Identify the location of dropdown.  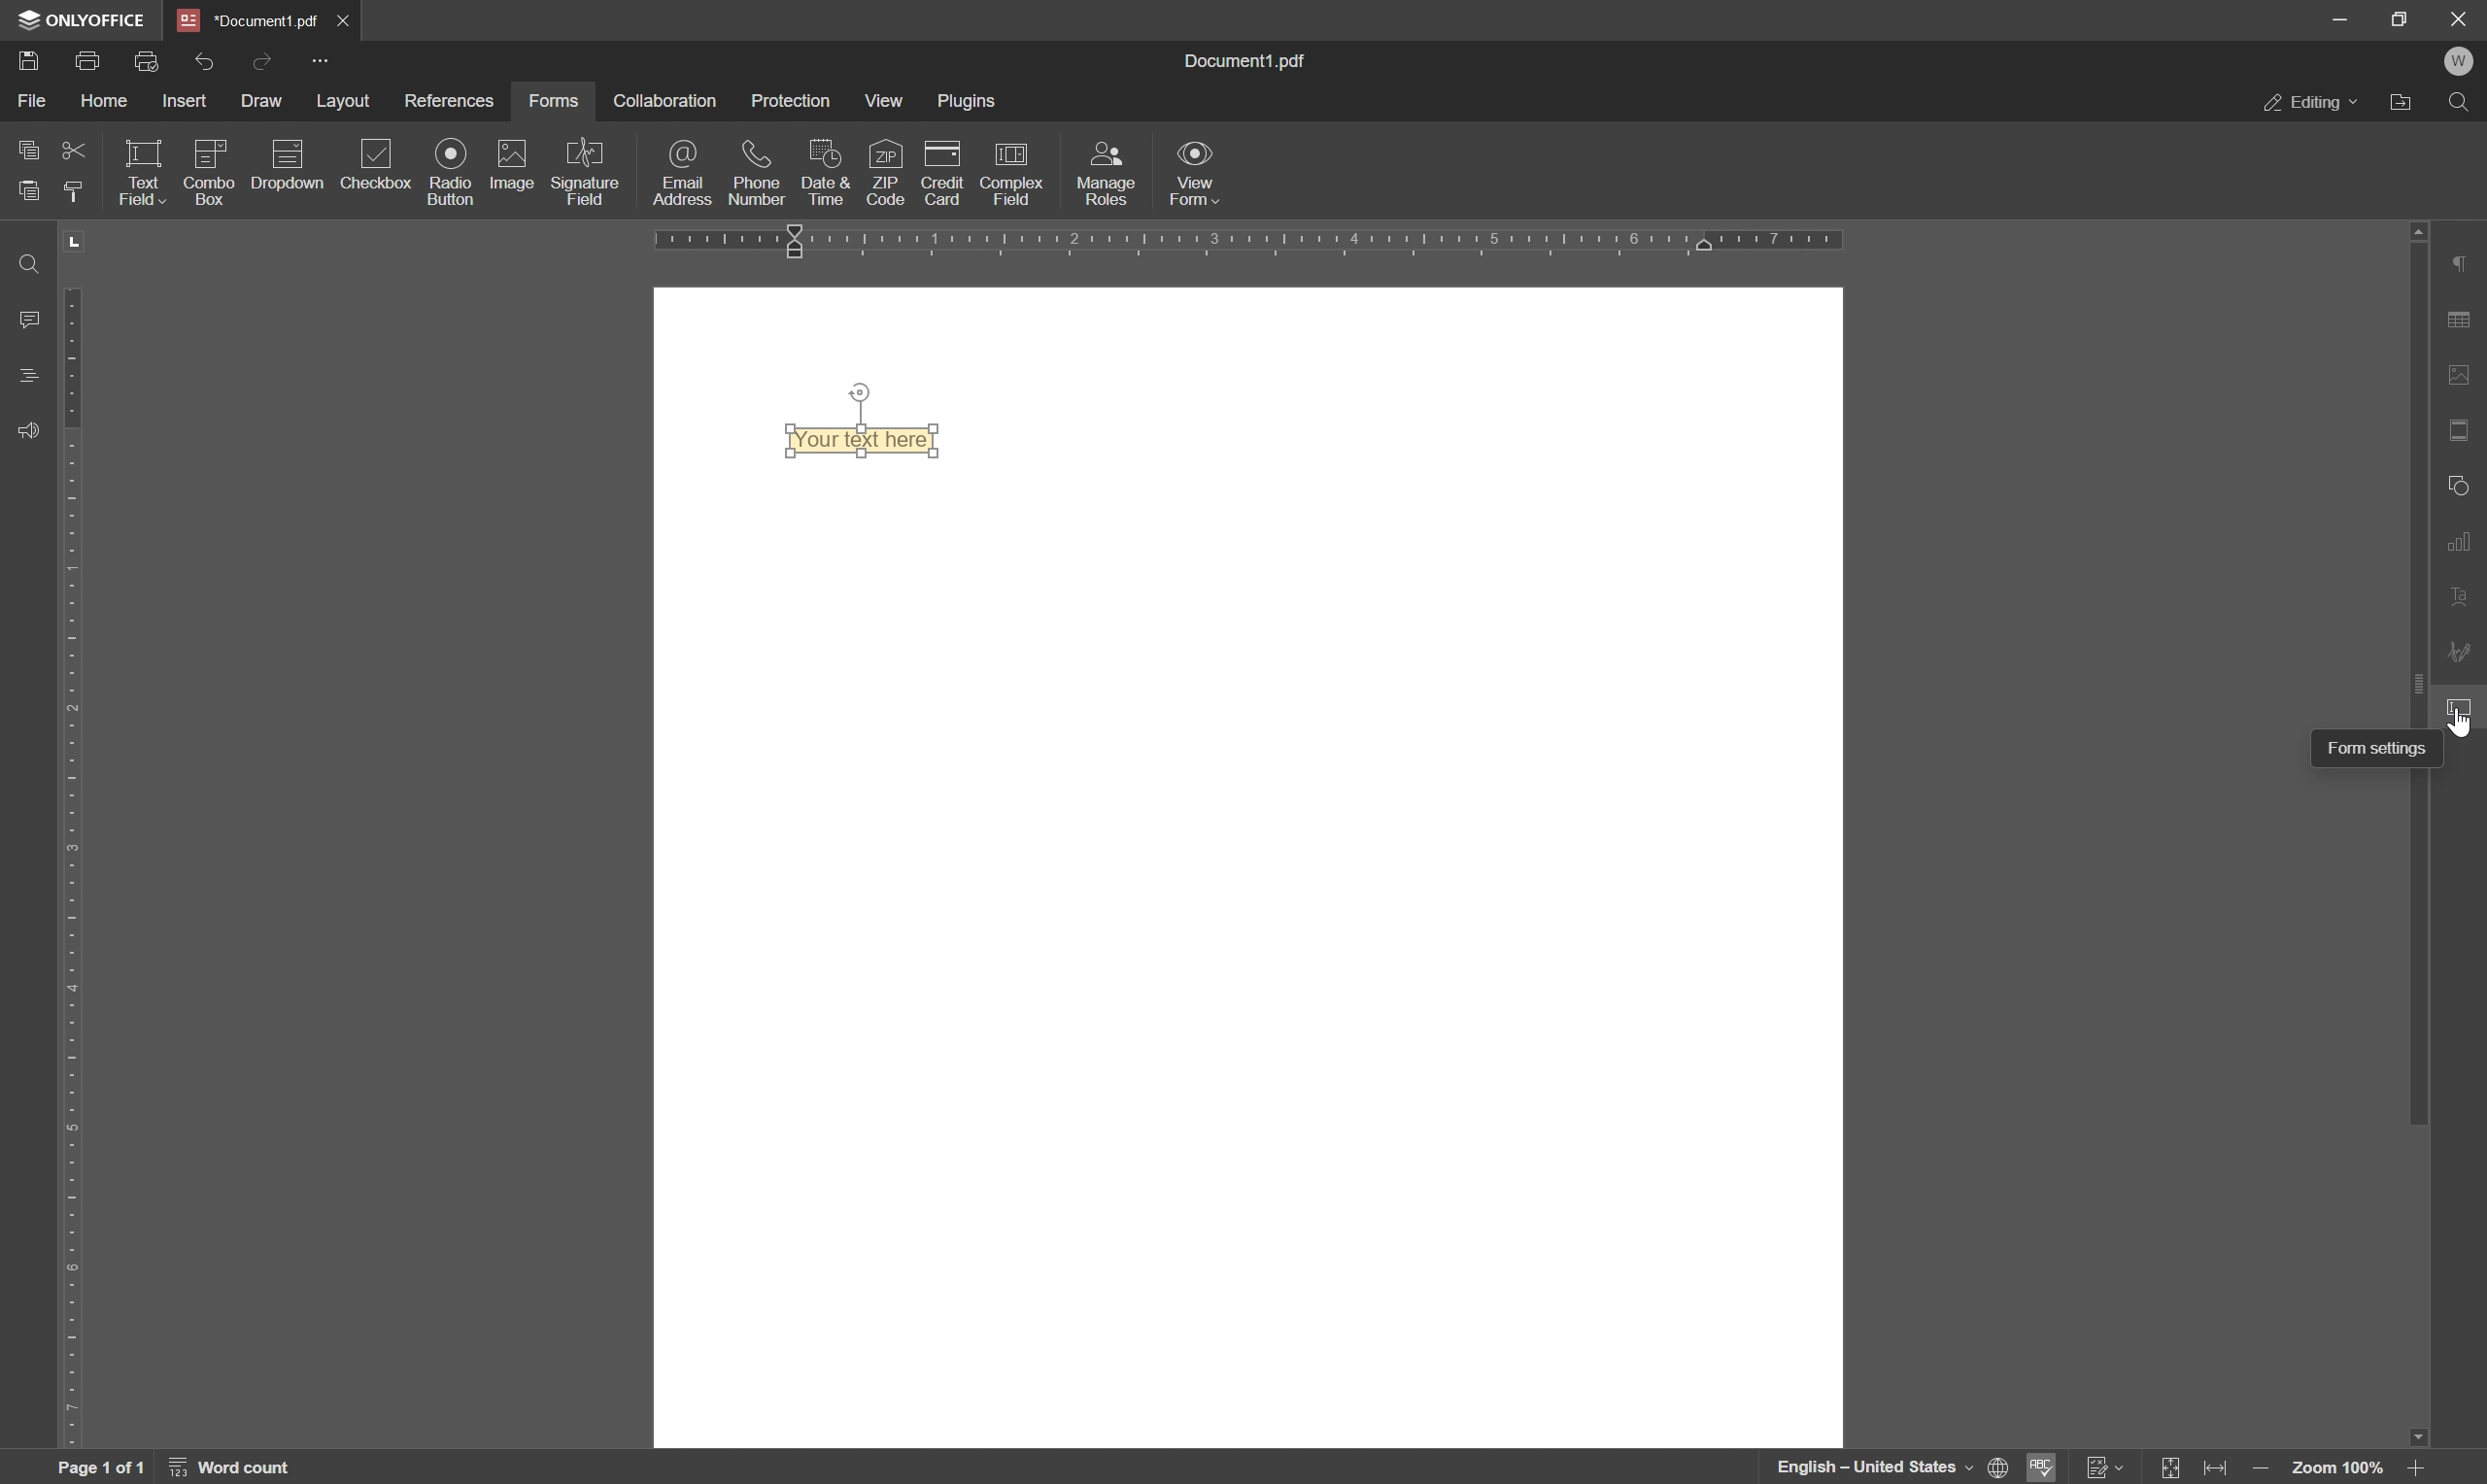
(286, 197).